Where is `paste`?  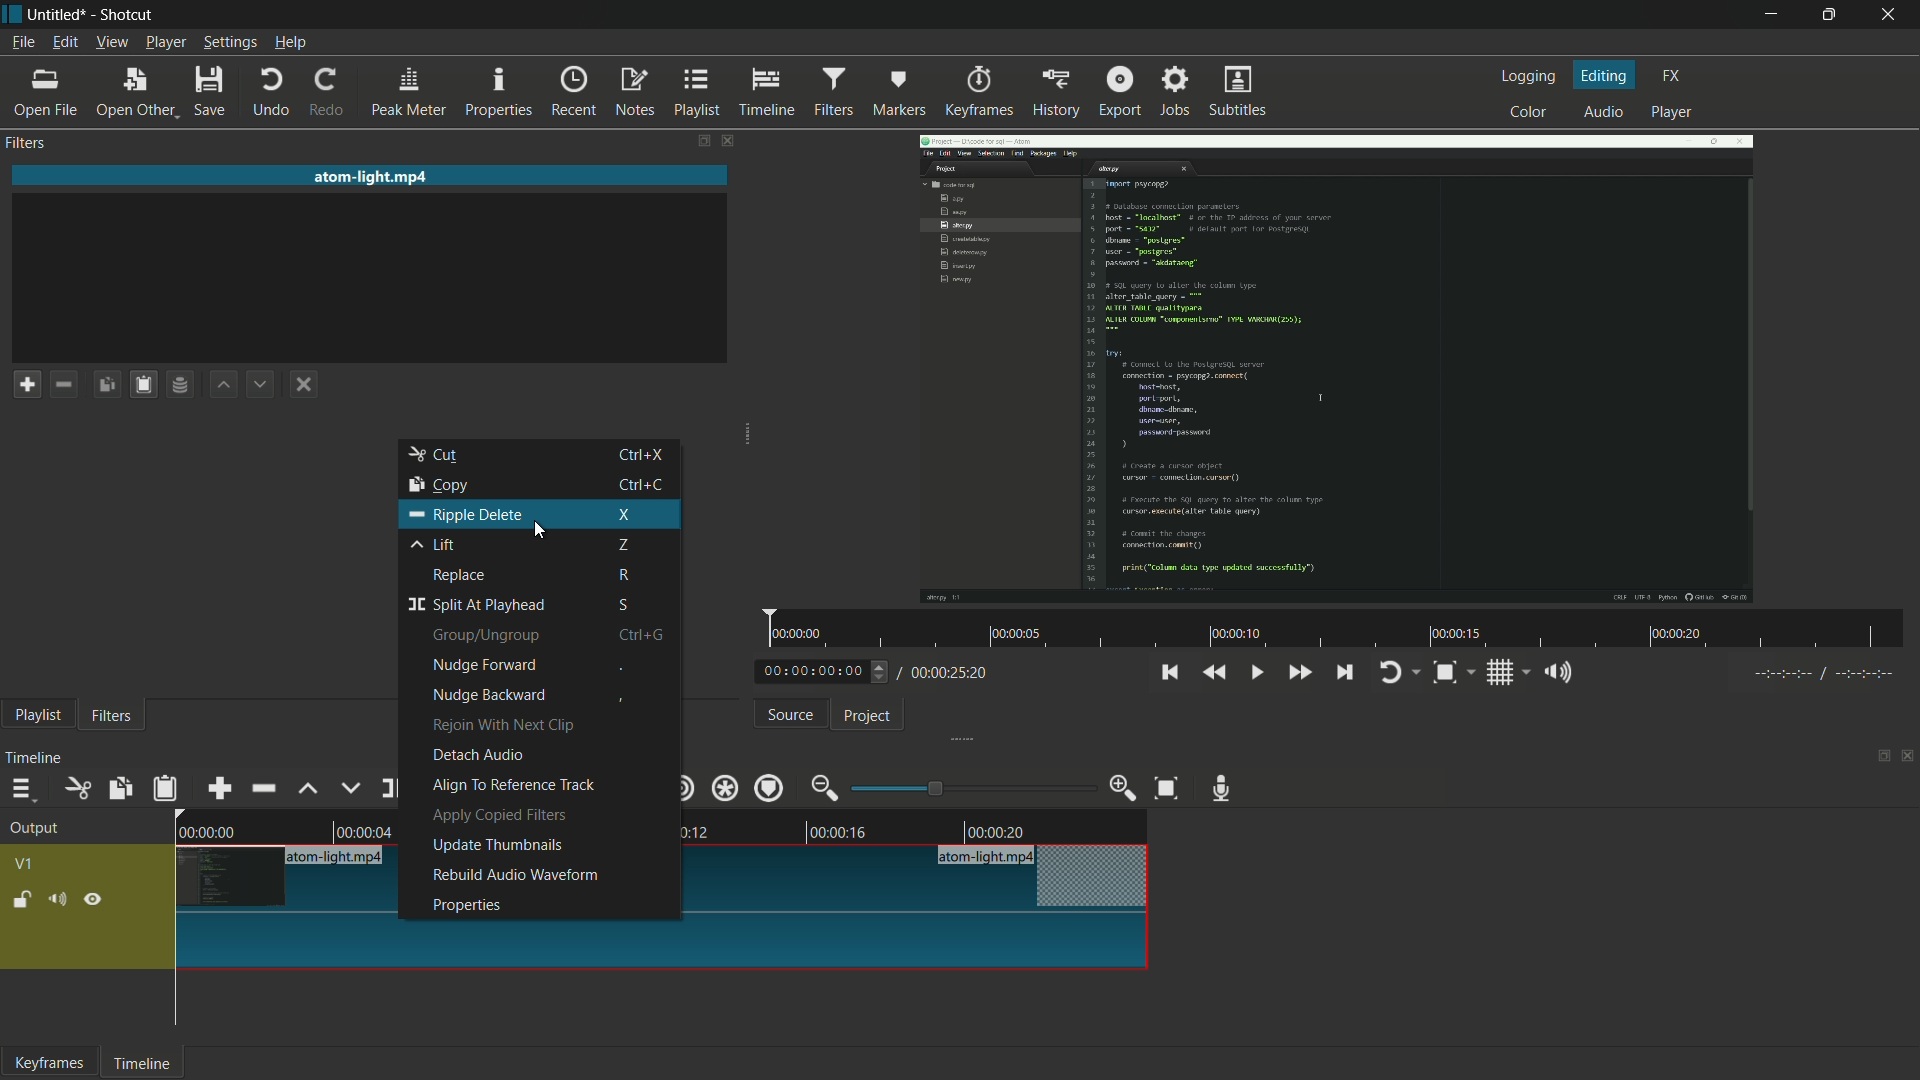
paste is located at coordinates (164, 789).